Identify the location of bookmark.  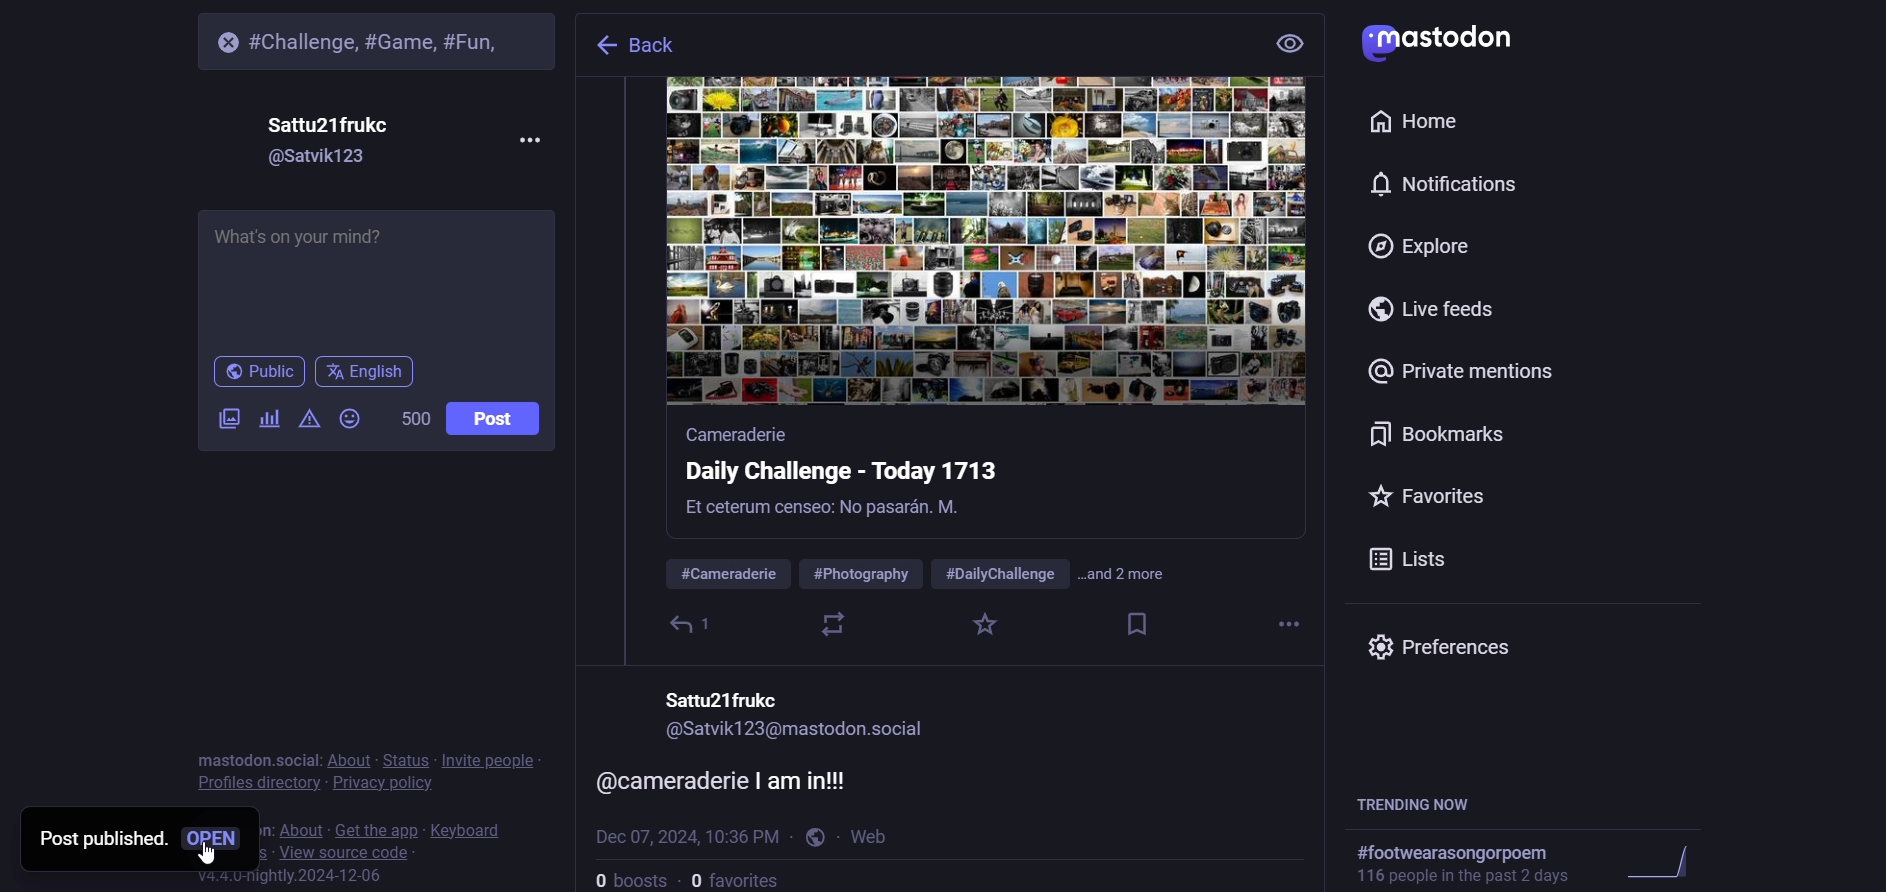
(1139, 620).